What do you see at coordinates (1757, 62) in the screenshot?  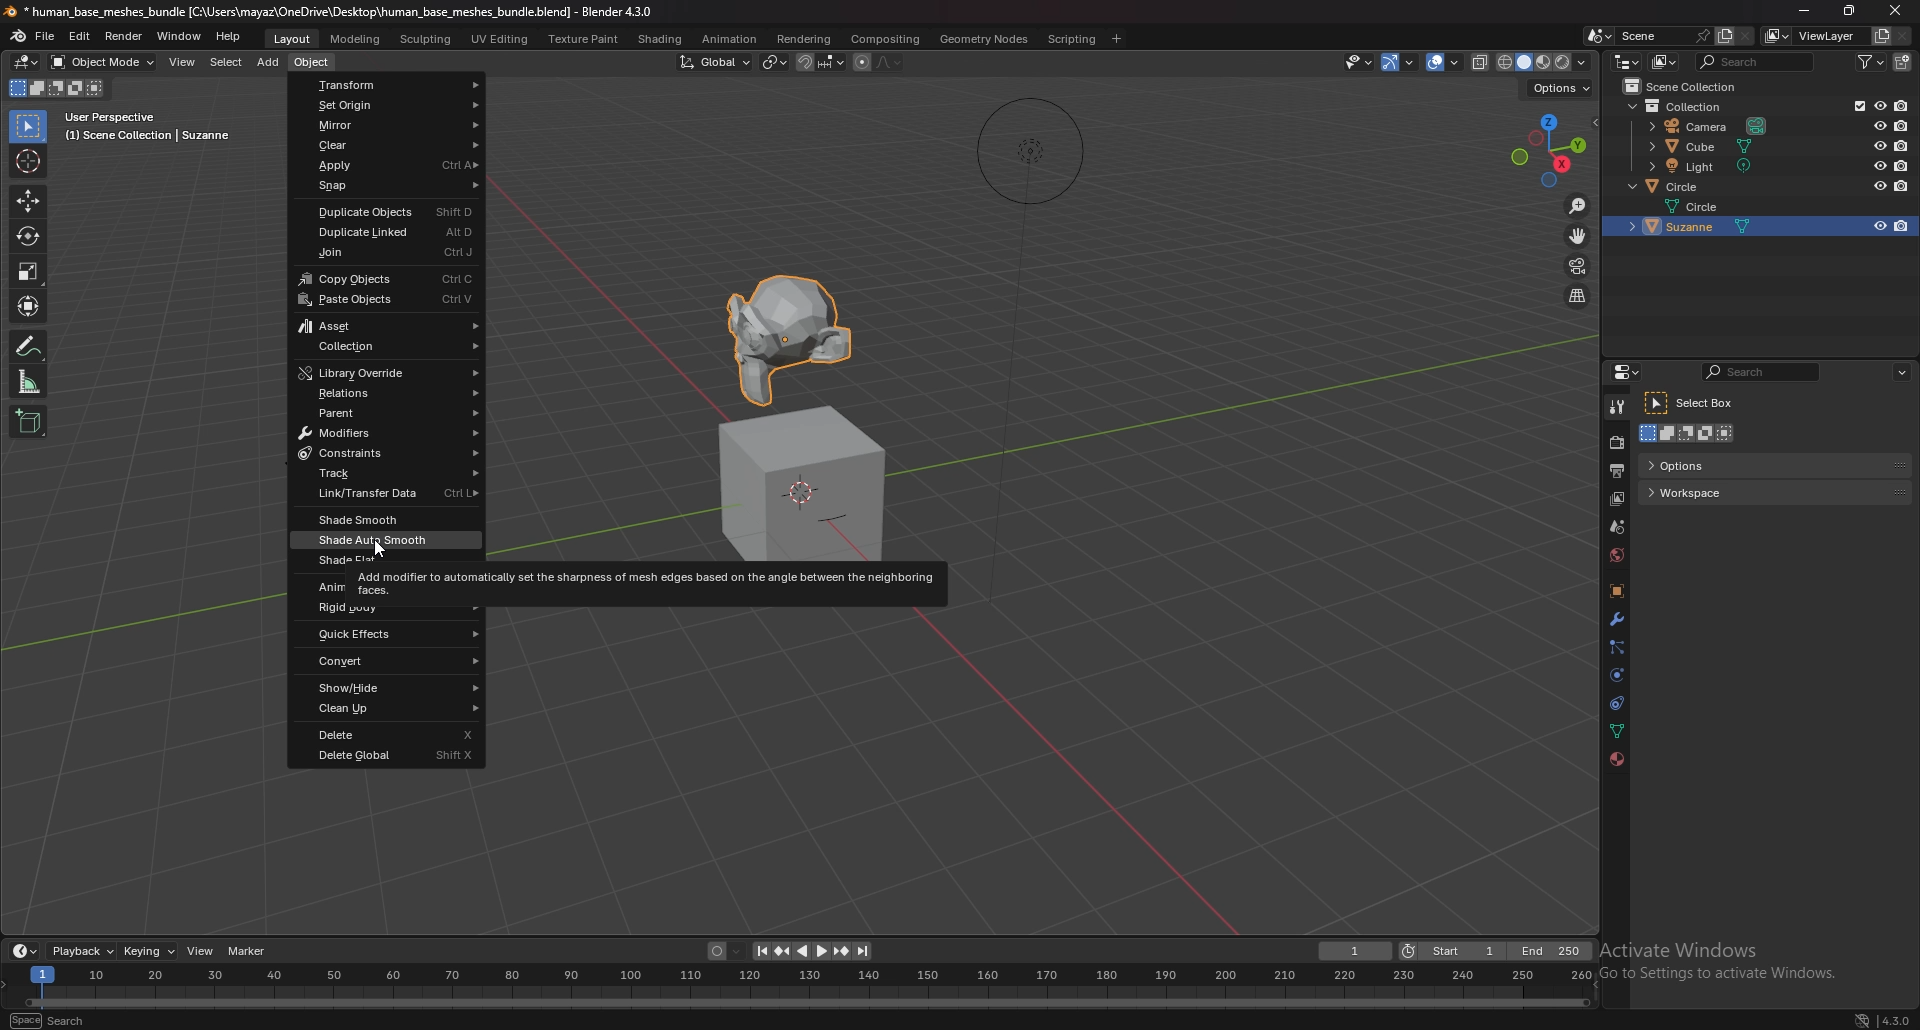 I see `search` at bounding box center [1757, 62].